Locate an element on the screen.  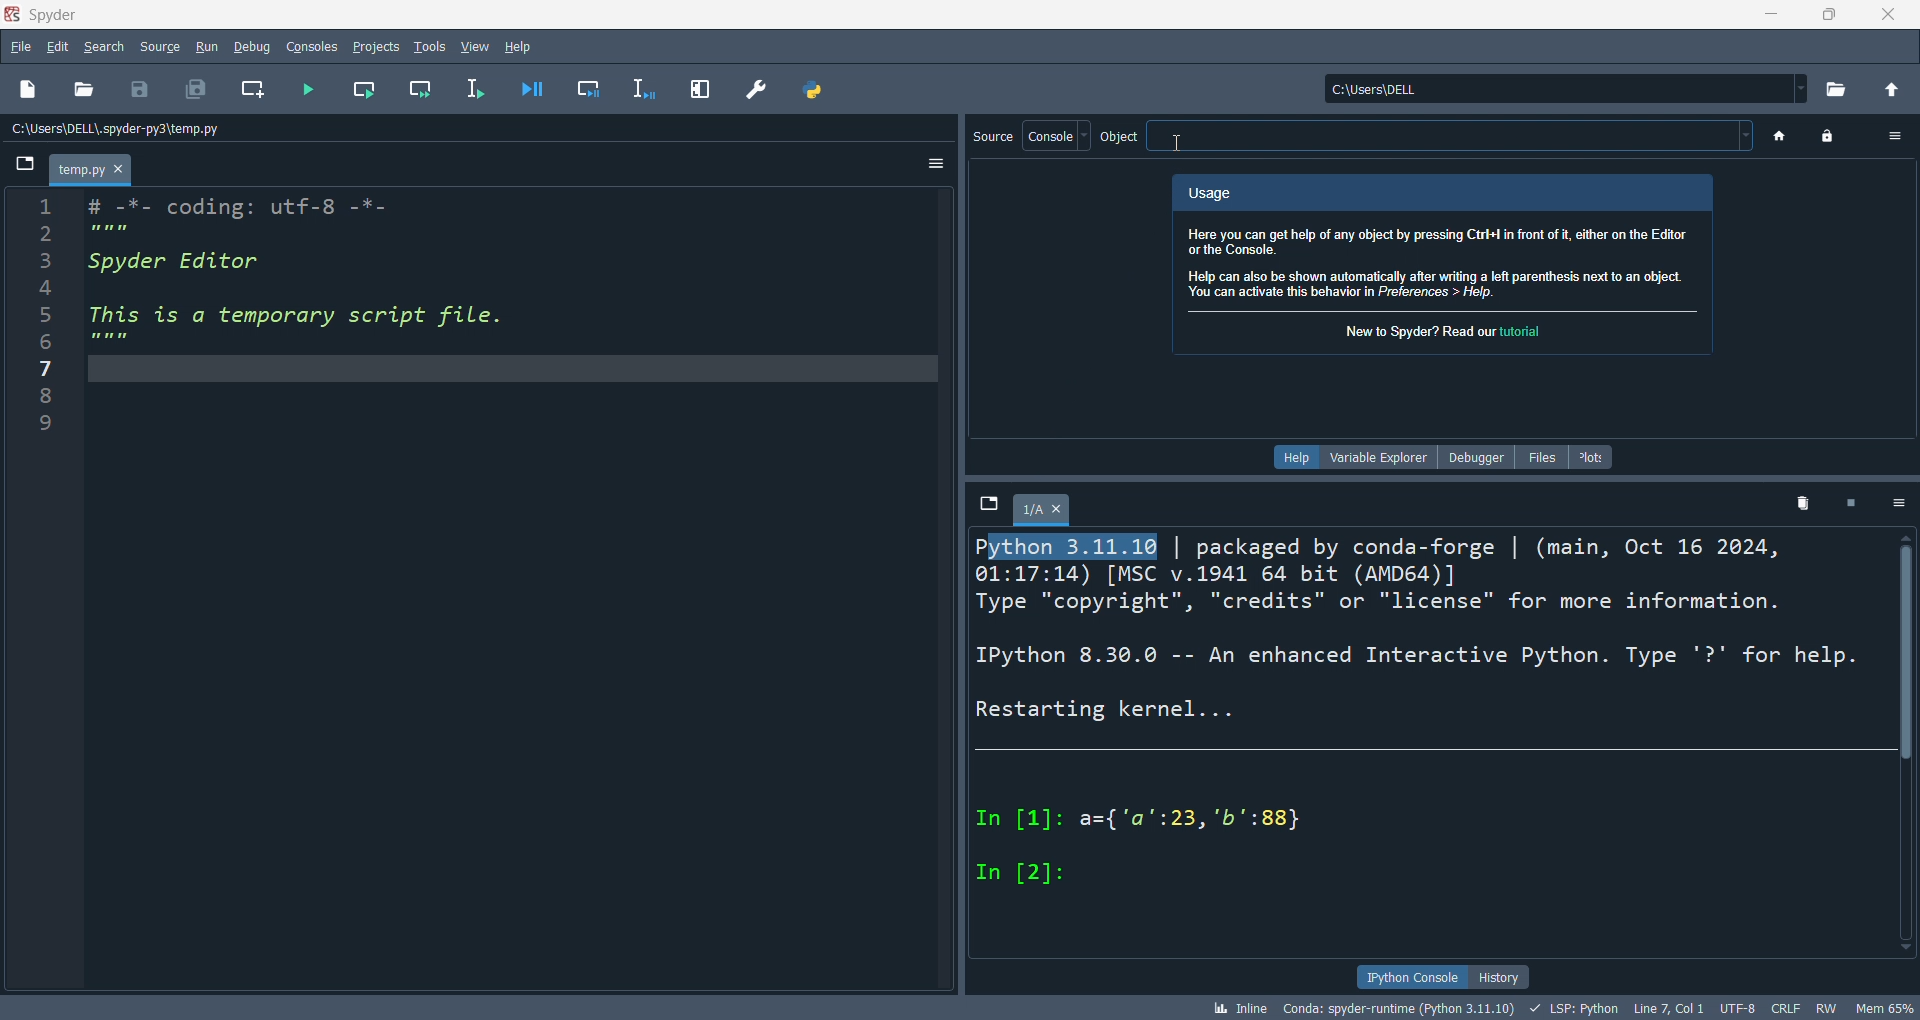
home is located at coordinates (1780, 137).